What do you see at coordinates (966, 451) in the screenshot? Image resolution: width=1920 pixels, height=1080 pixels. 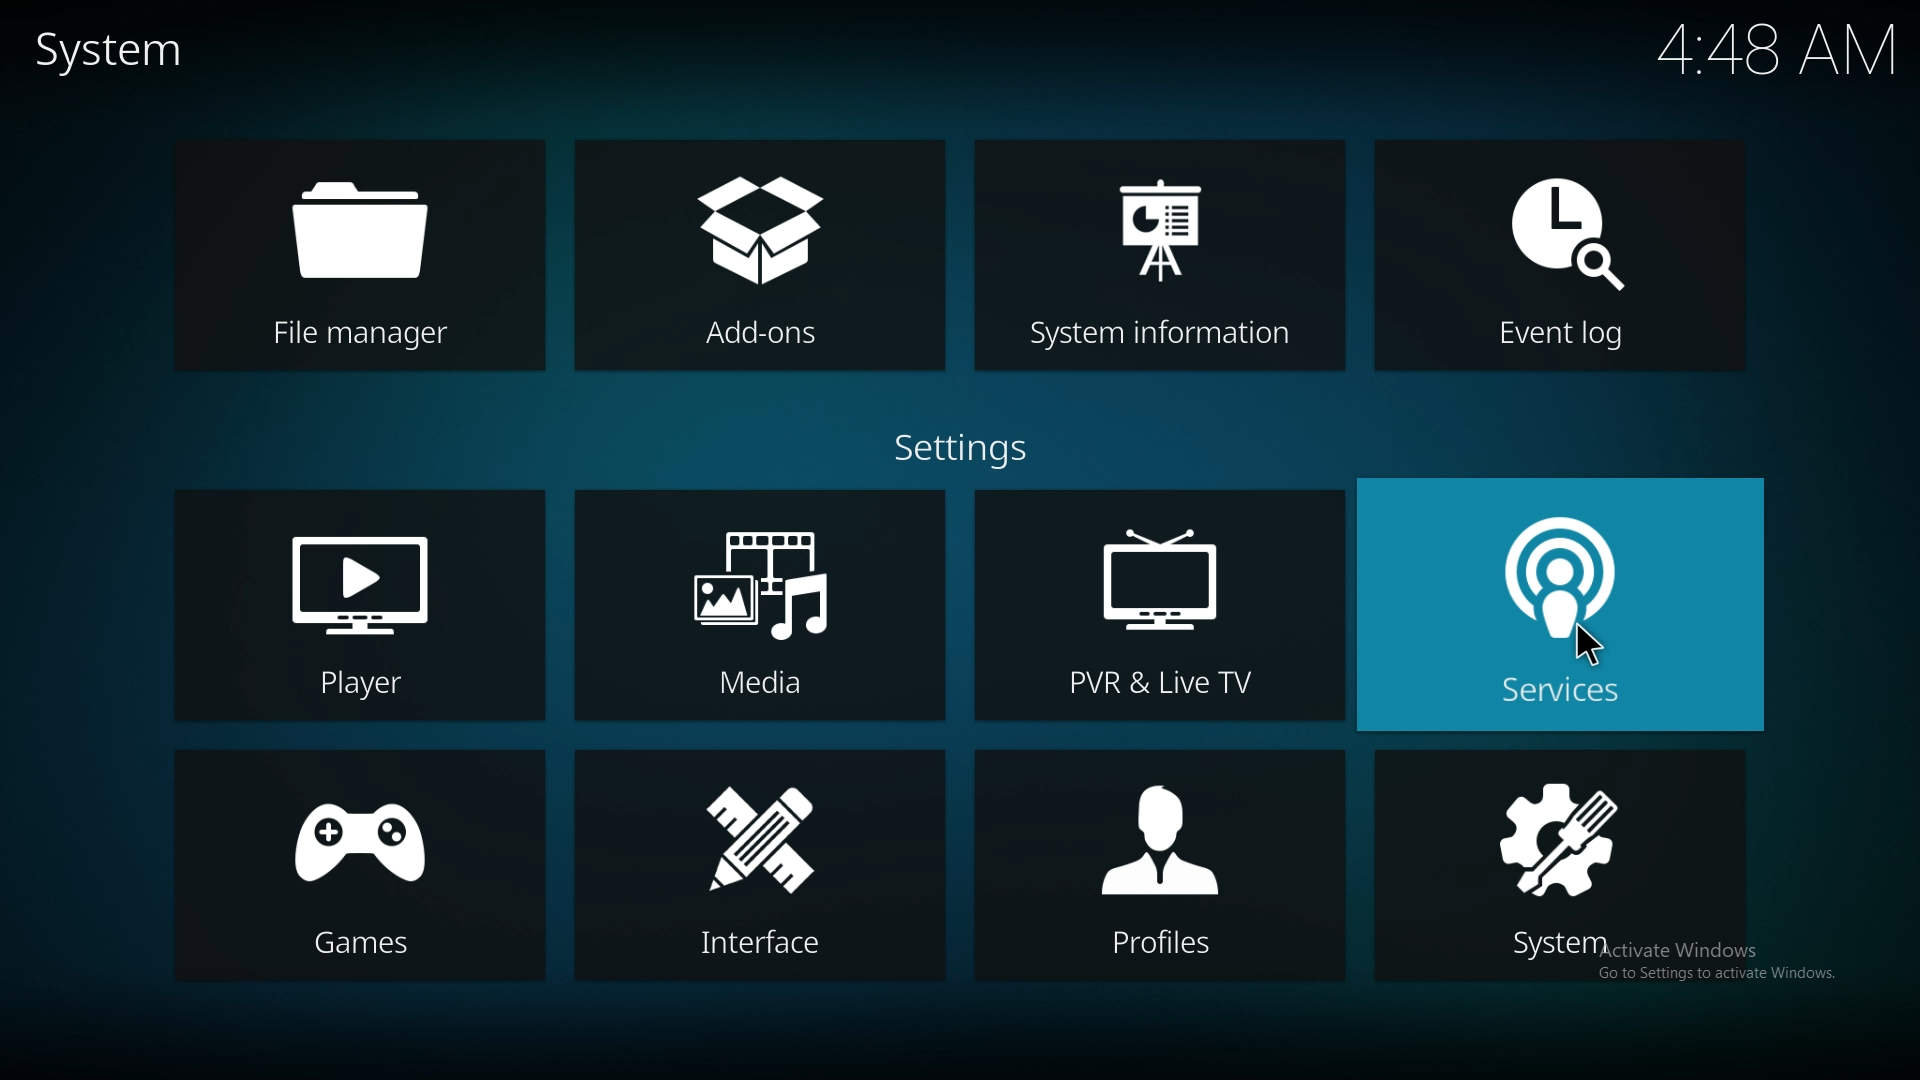 I see `settings` at bounding box center [966, 451].